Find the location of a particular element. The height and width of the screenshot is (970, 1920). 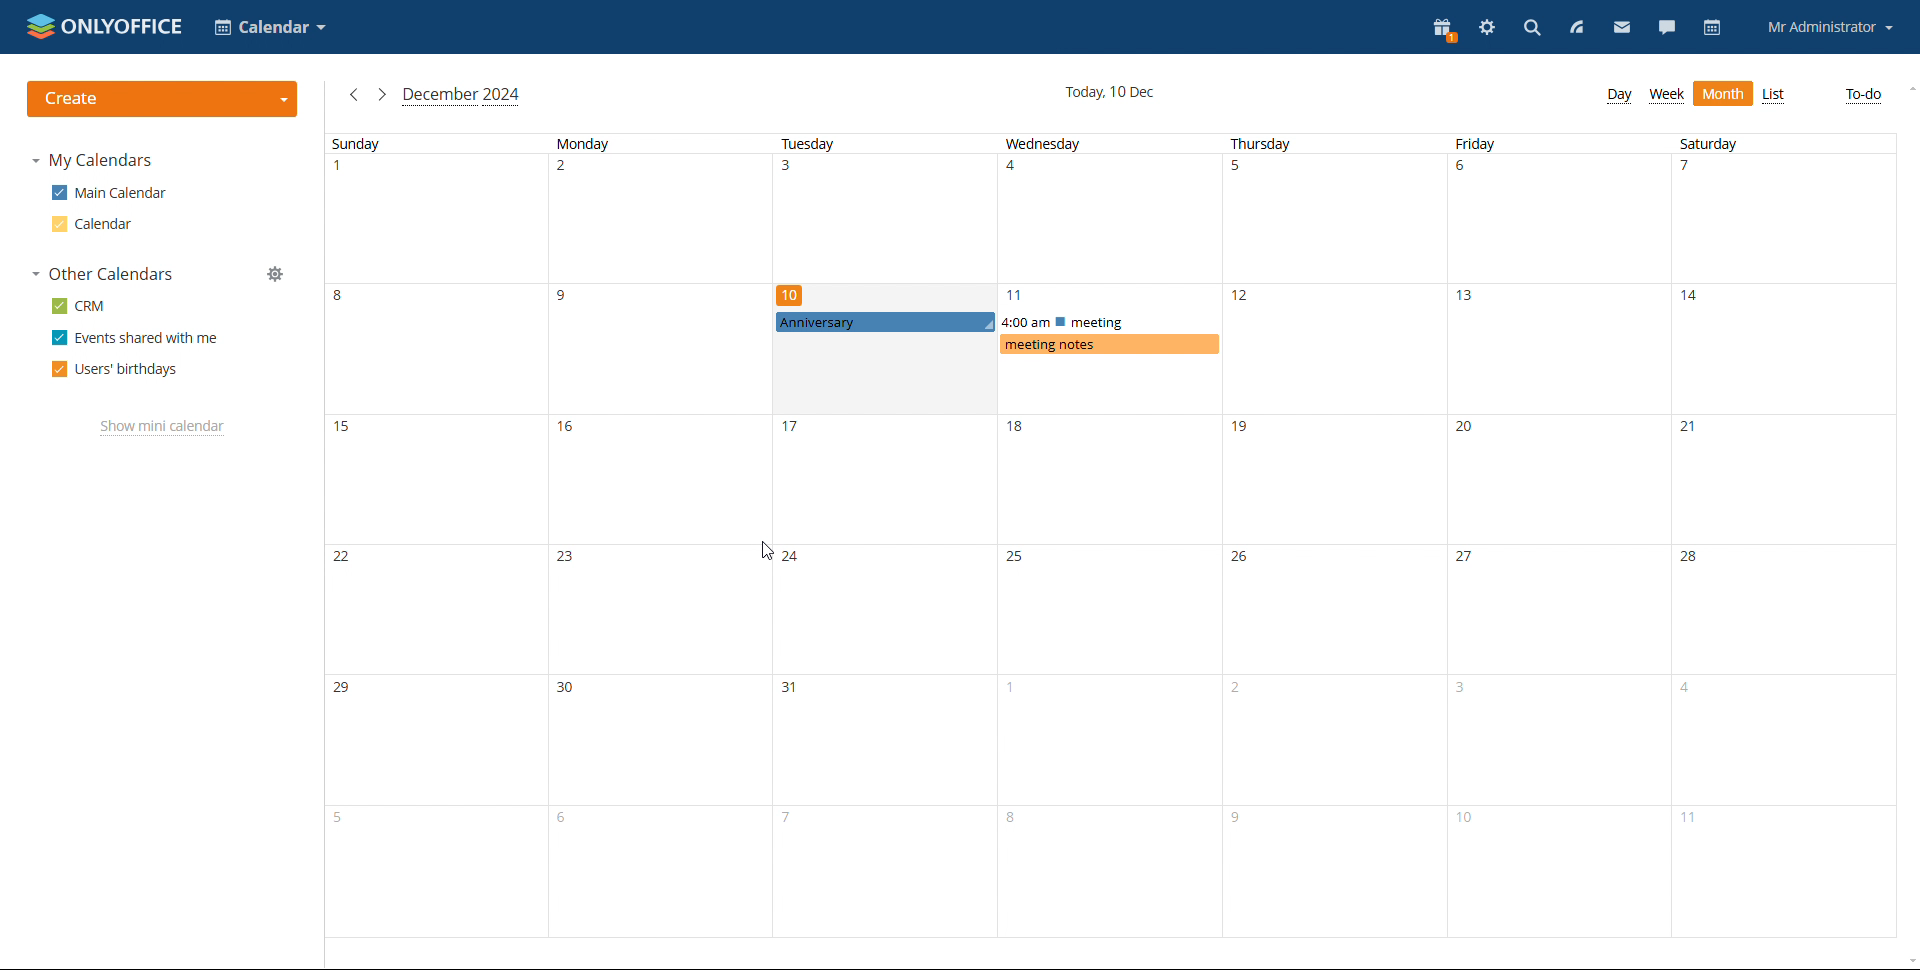

wednesday is located at coordinates (1114, 536).